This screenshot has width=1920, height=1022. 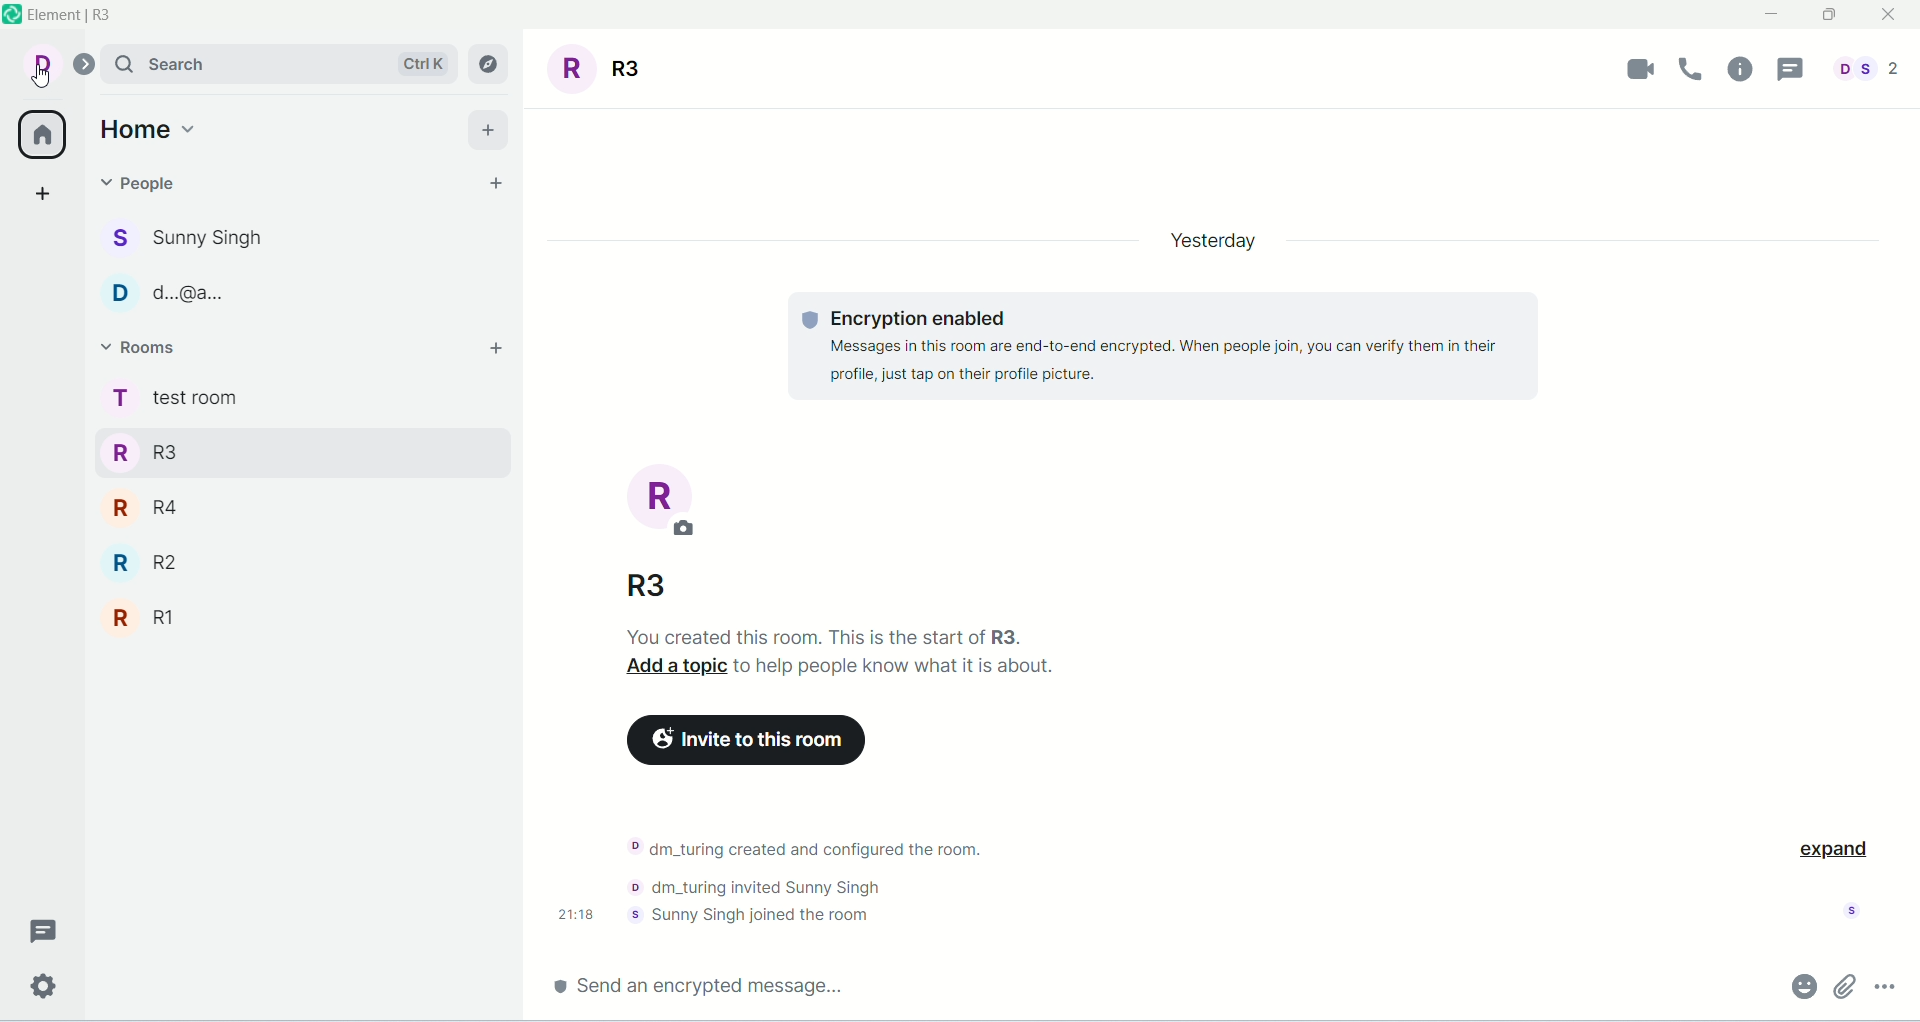 What do you see at coordinates (260, 505) in the screenshot?
I see `R4` at bounding box center [260, 505].